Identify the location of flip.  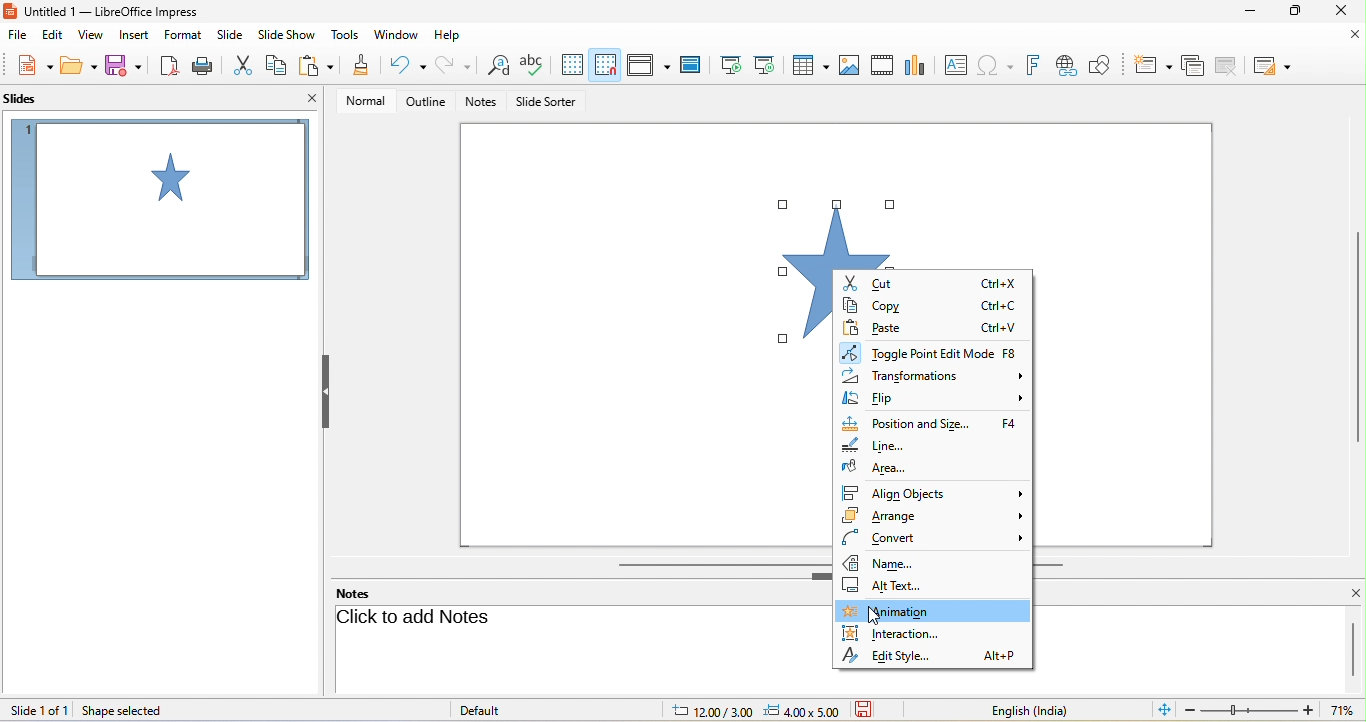
(934, 398).